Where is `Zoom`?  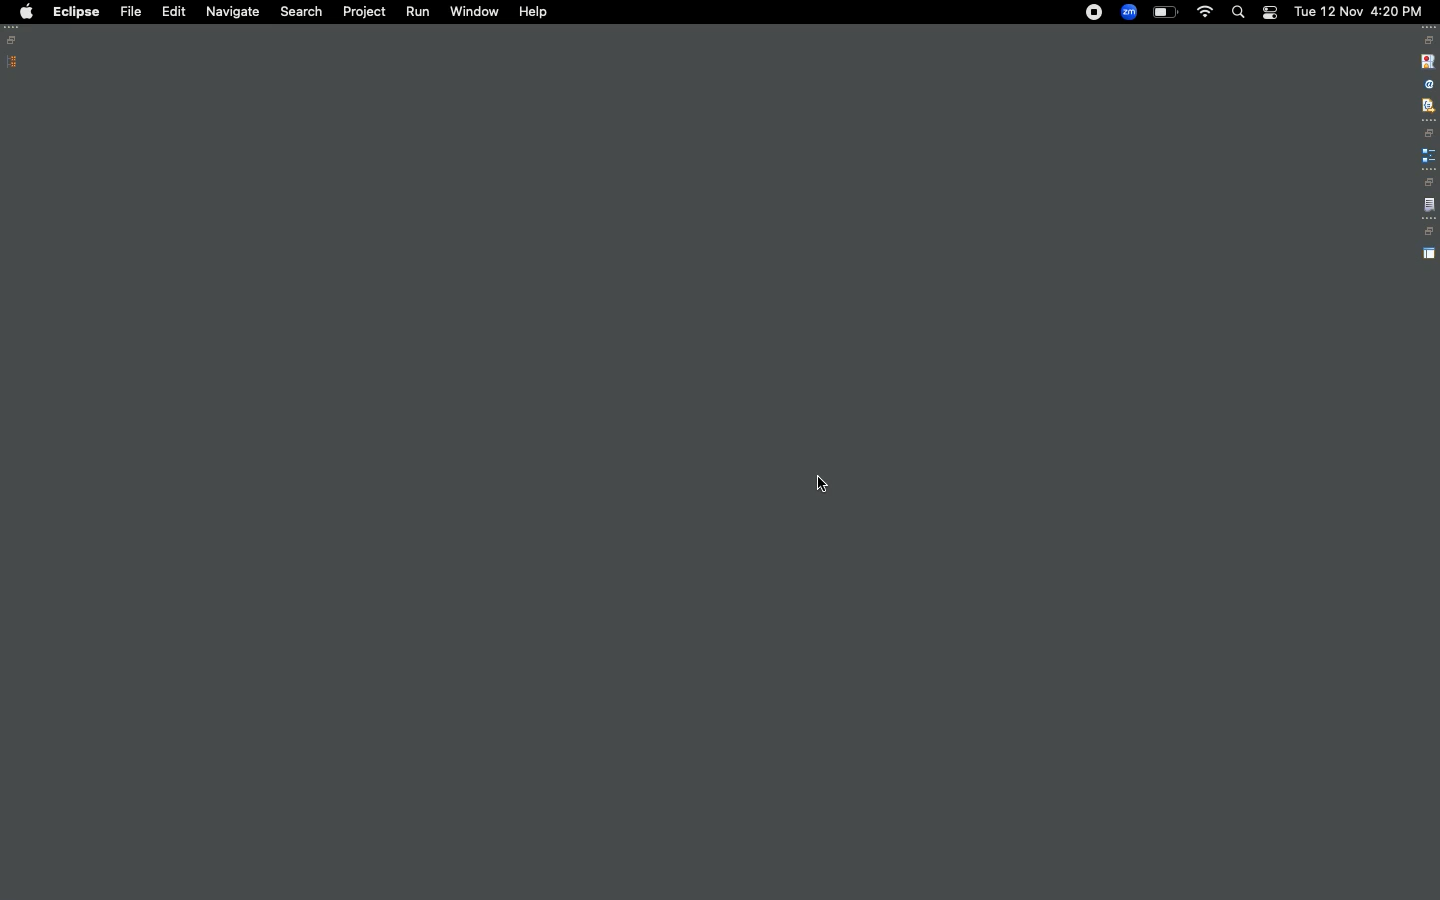 Zoom is located at coordinates (1128, 12).